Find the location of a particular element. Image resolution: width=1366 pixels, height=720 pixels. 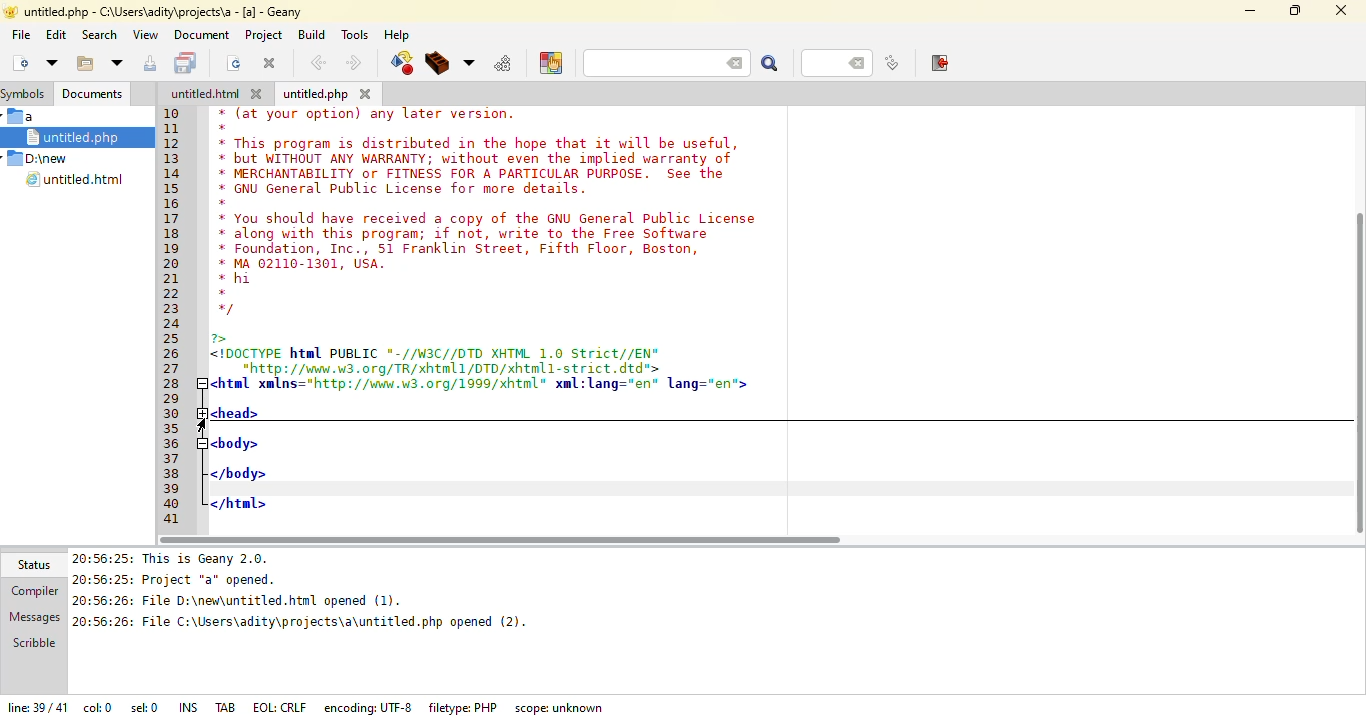

search is located at coordinates (770, 63).